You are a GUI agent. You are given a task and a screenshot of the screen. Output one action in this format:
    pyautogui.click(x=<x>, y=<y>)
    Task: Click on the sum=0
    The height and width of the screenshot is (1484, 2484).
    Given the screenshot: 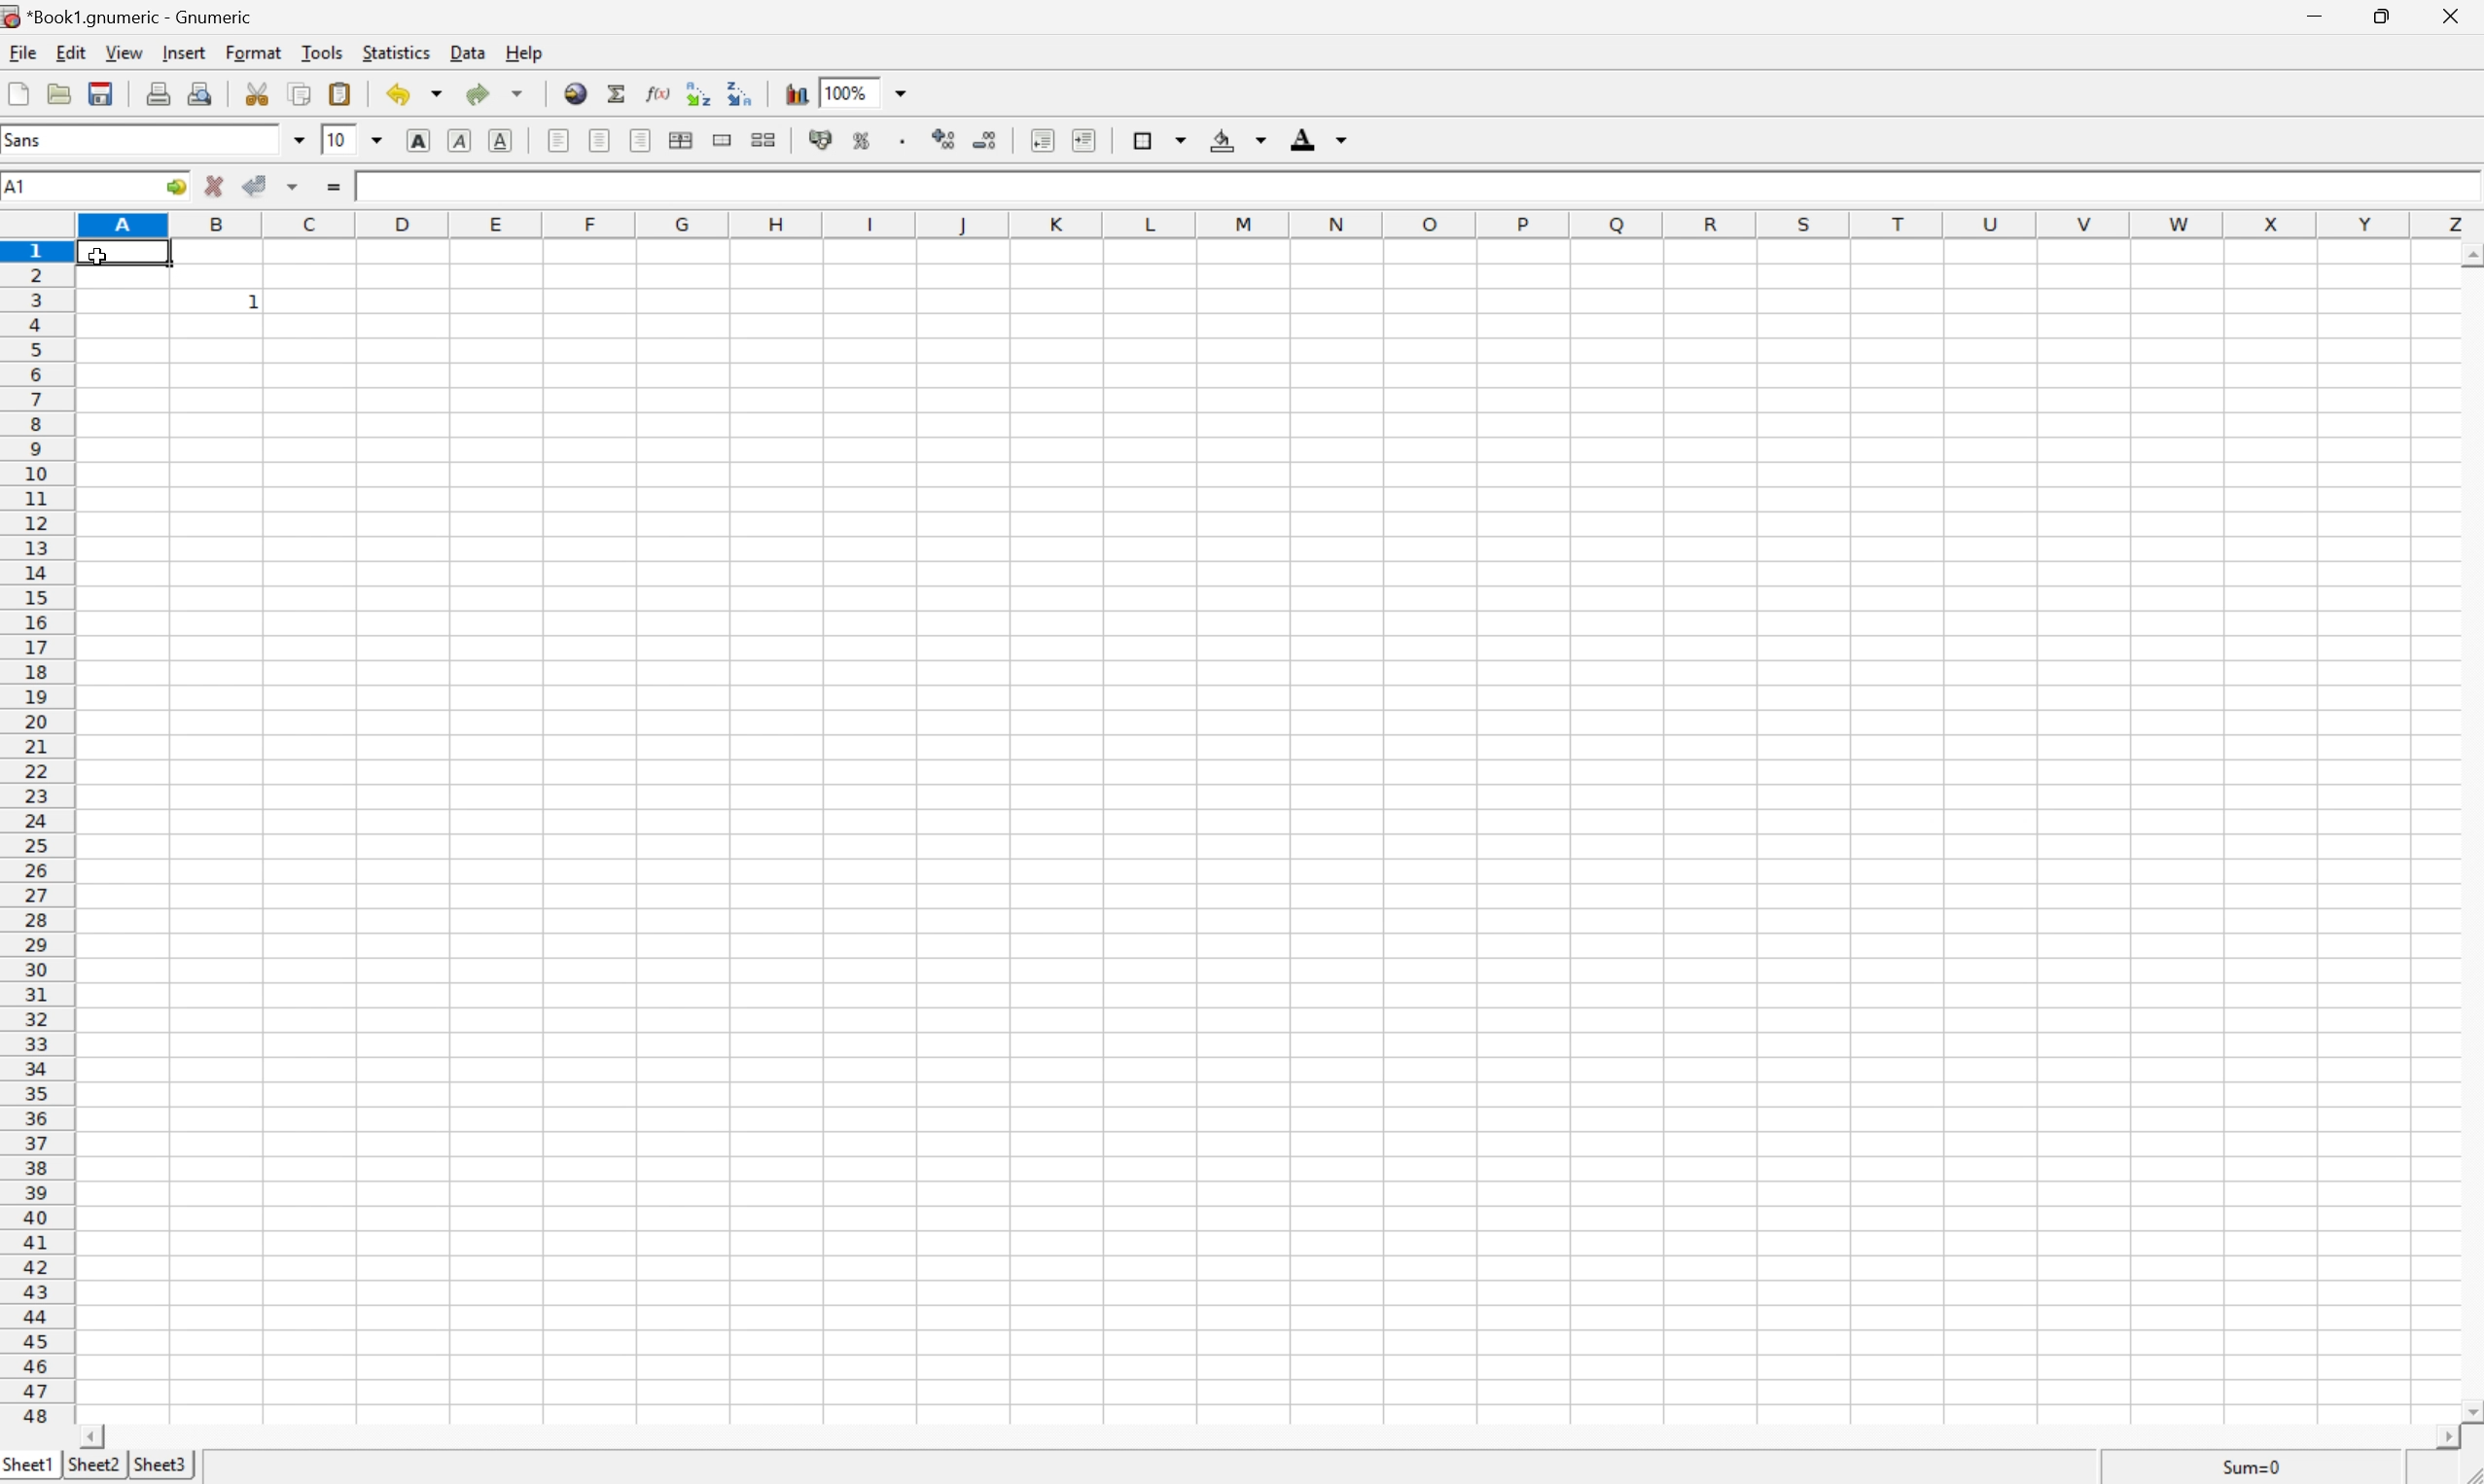 What is the action you would take?
    pyautogui.click(x=2259, y=1471)
    